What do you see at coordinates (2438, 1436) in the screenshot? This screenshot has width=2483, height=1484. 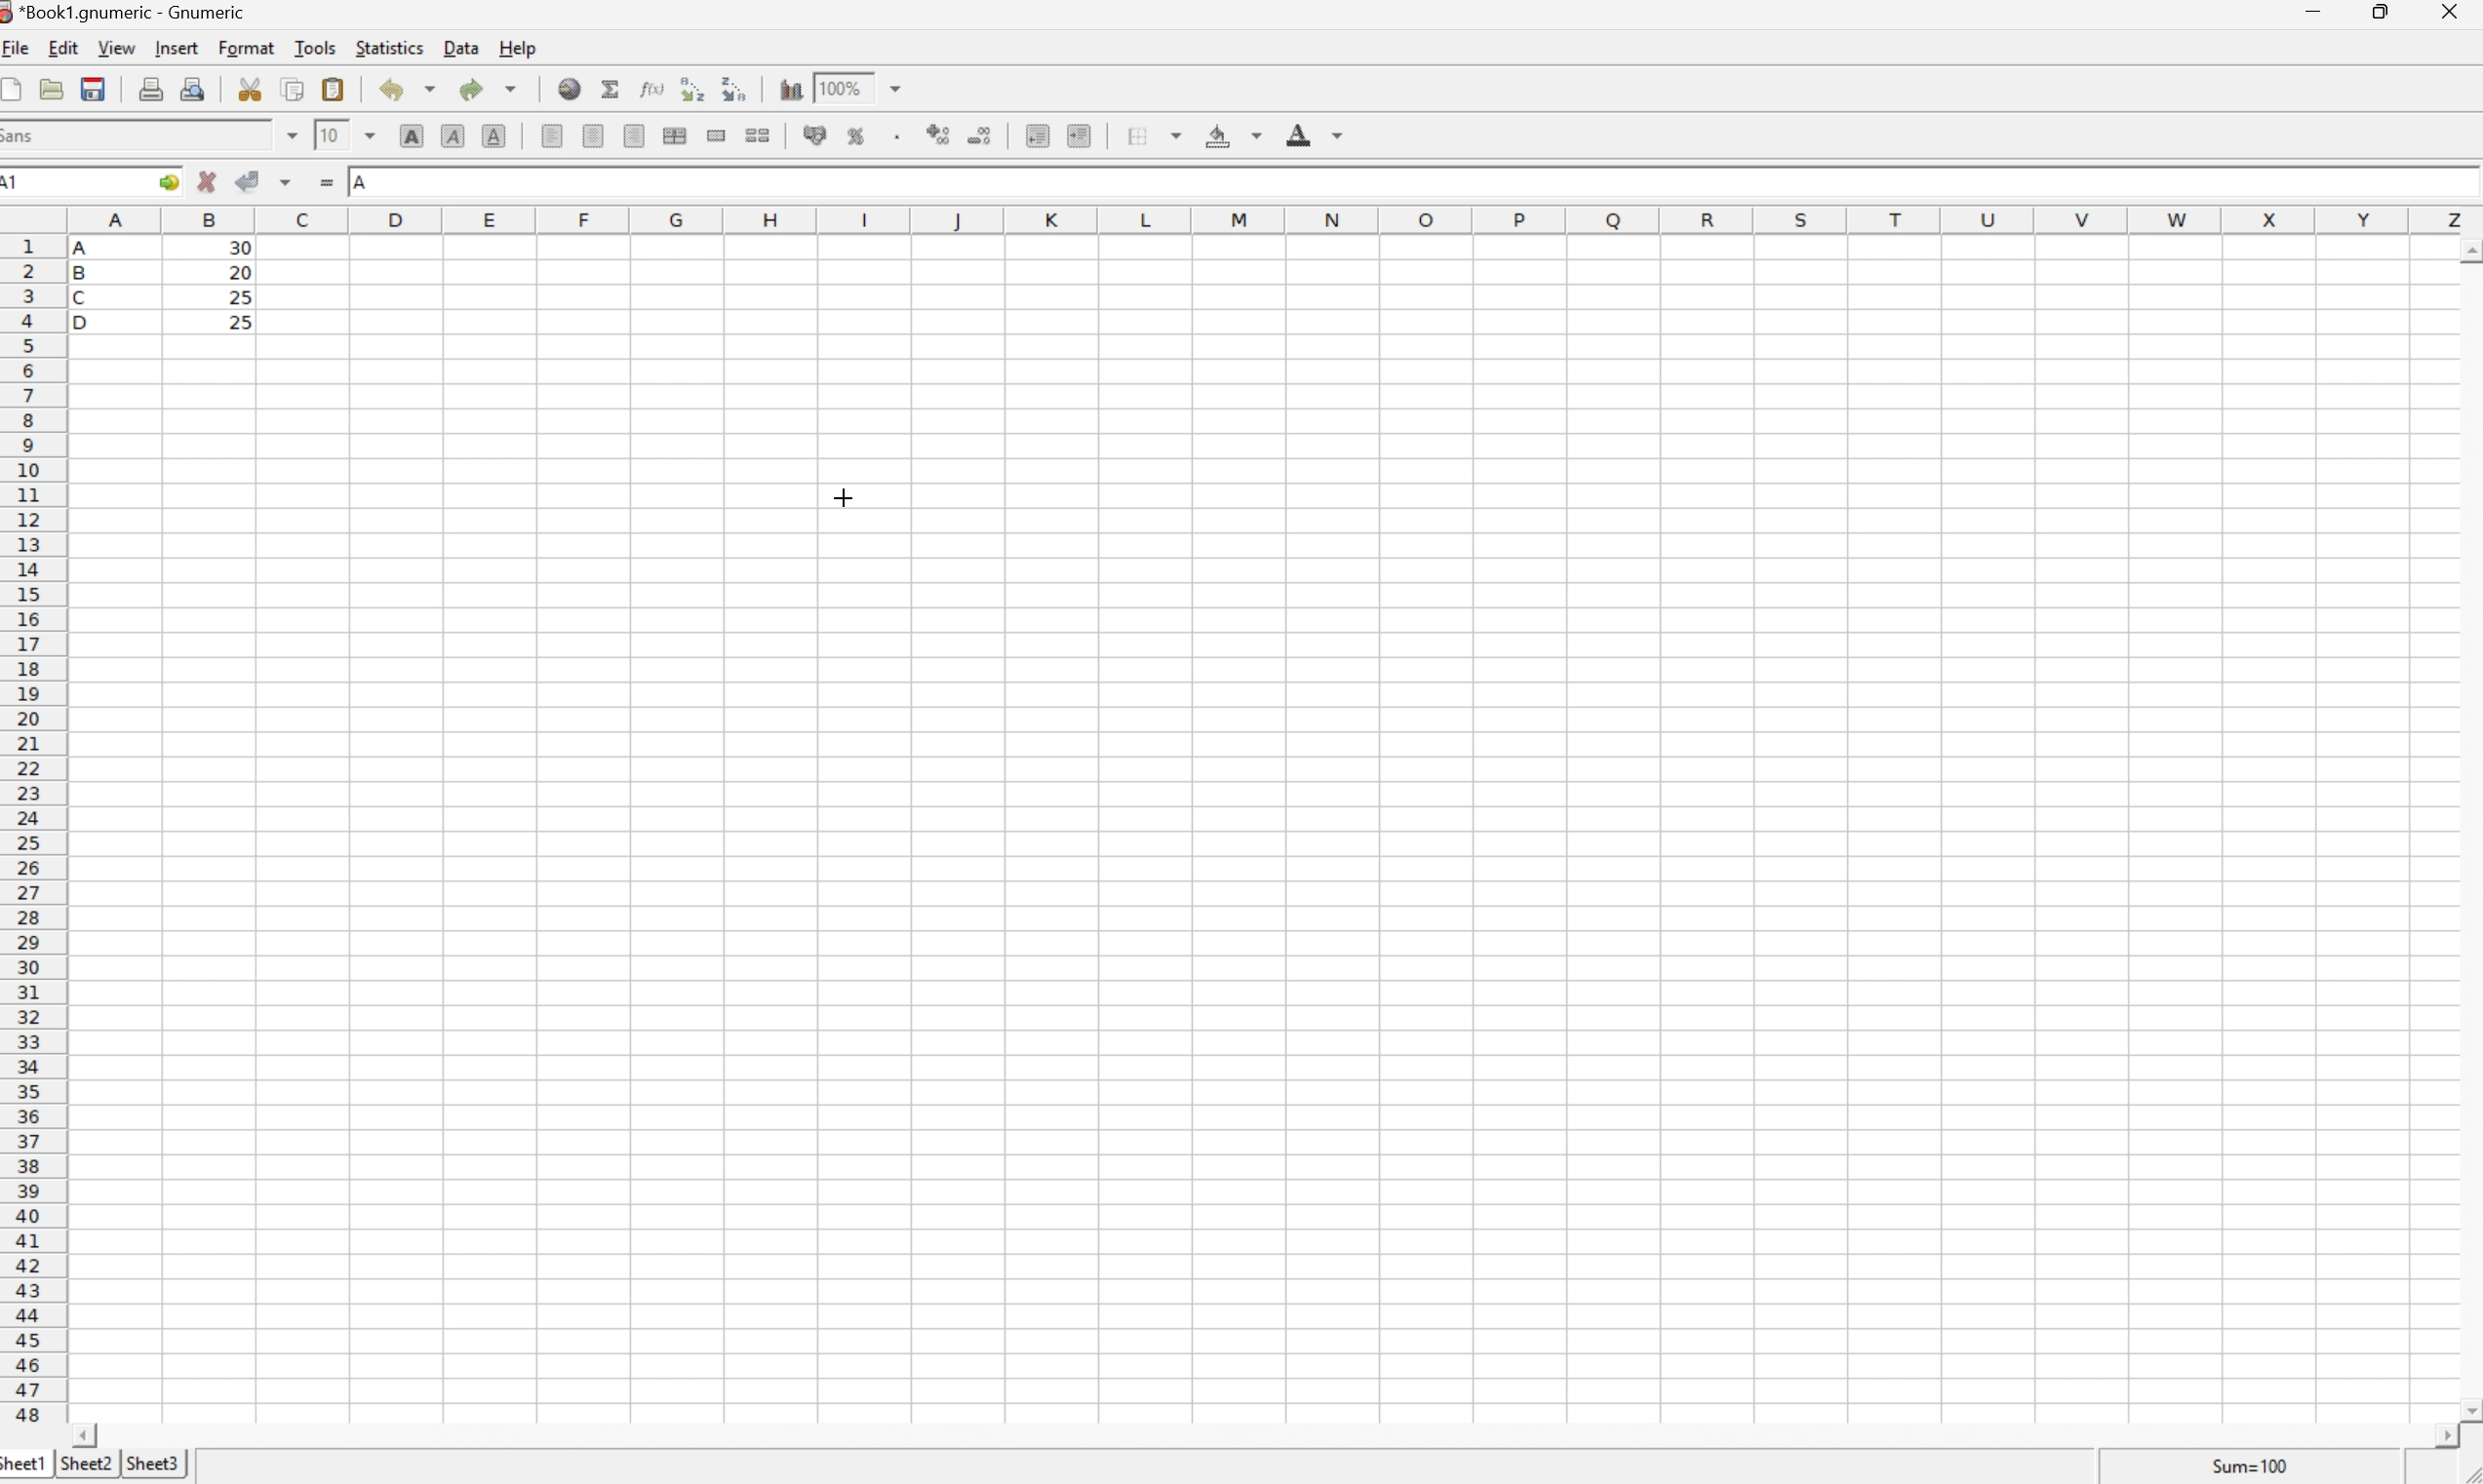 I see `Scroll Right` at bounding box center [2438, 1436].